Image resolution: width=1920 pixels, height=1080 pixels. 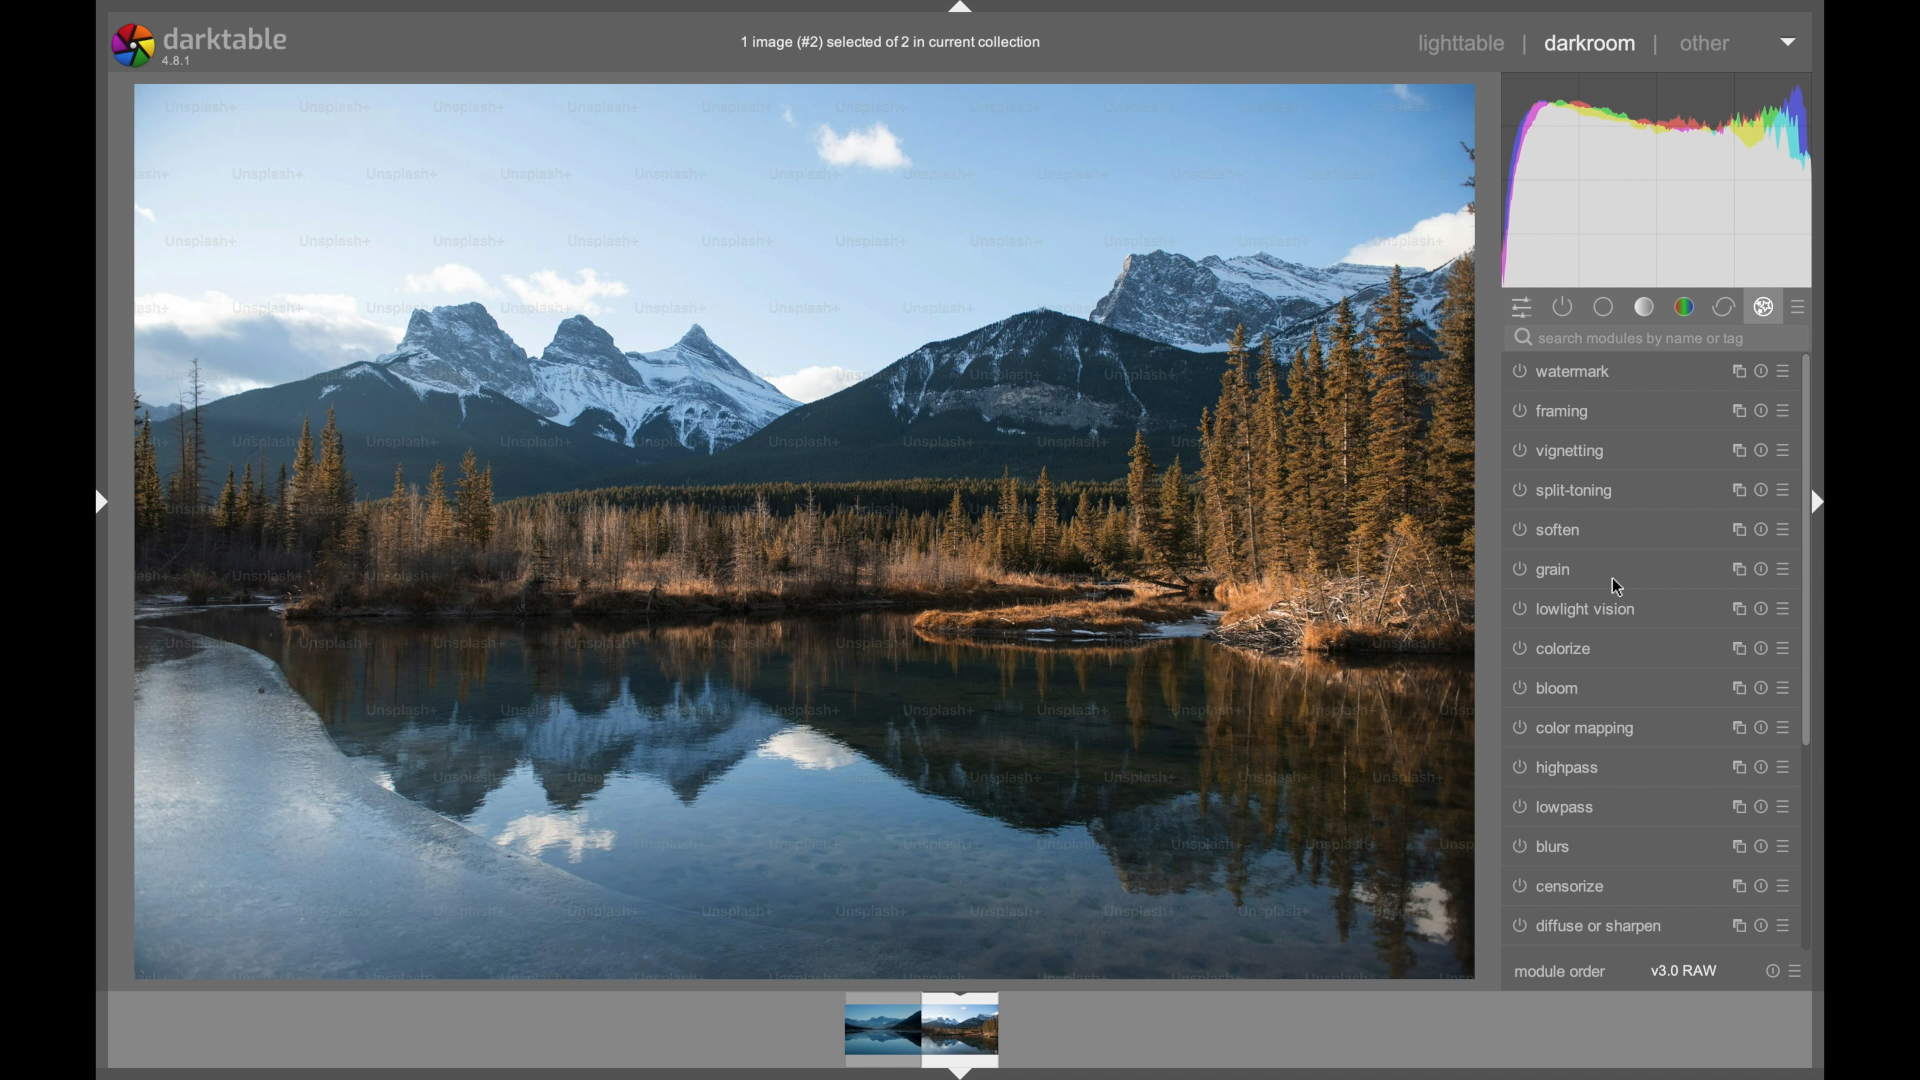 What do you see at coordinates (1731, 686) in the screenshot?
I see `instance` at bounding box center [1731, 686].